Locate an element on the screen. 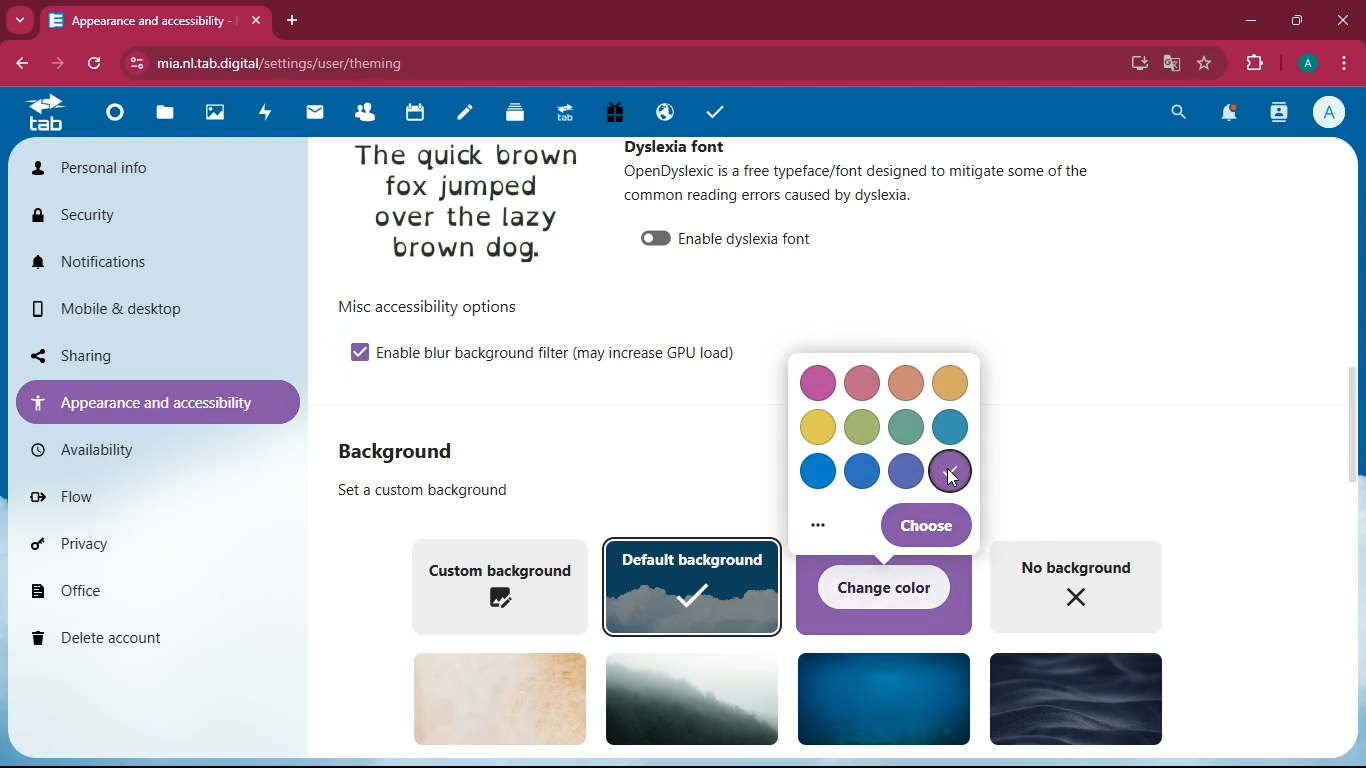  mia.nltab.digital/settings/user/theming is located at coordinates (266, 60).